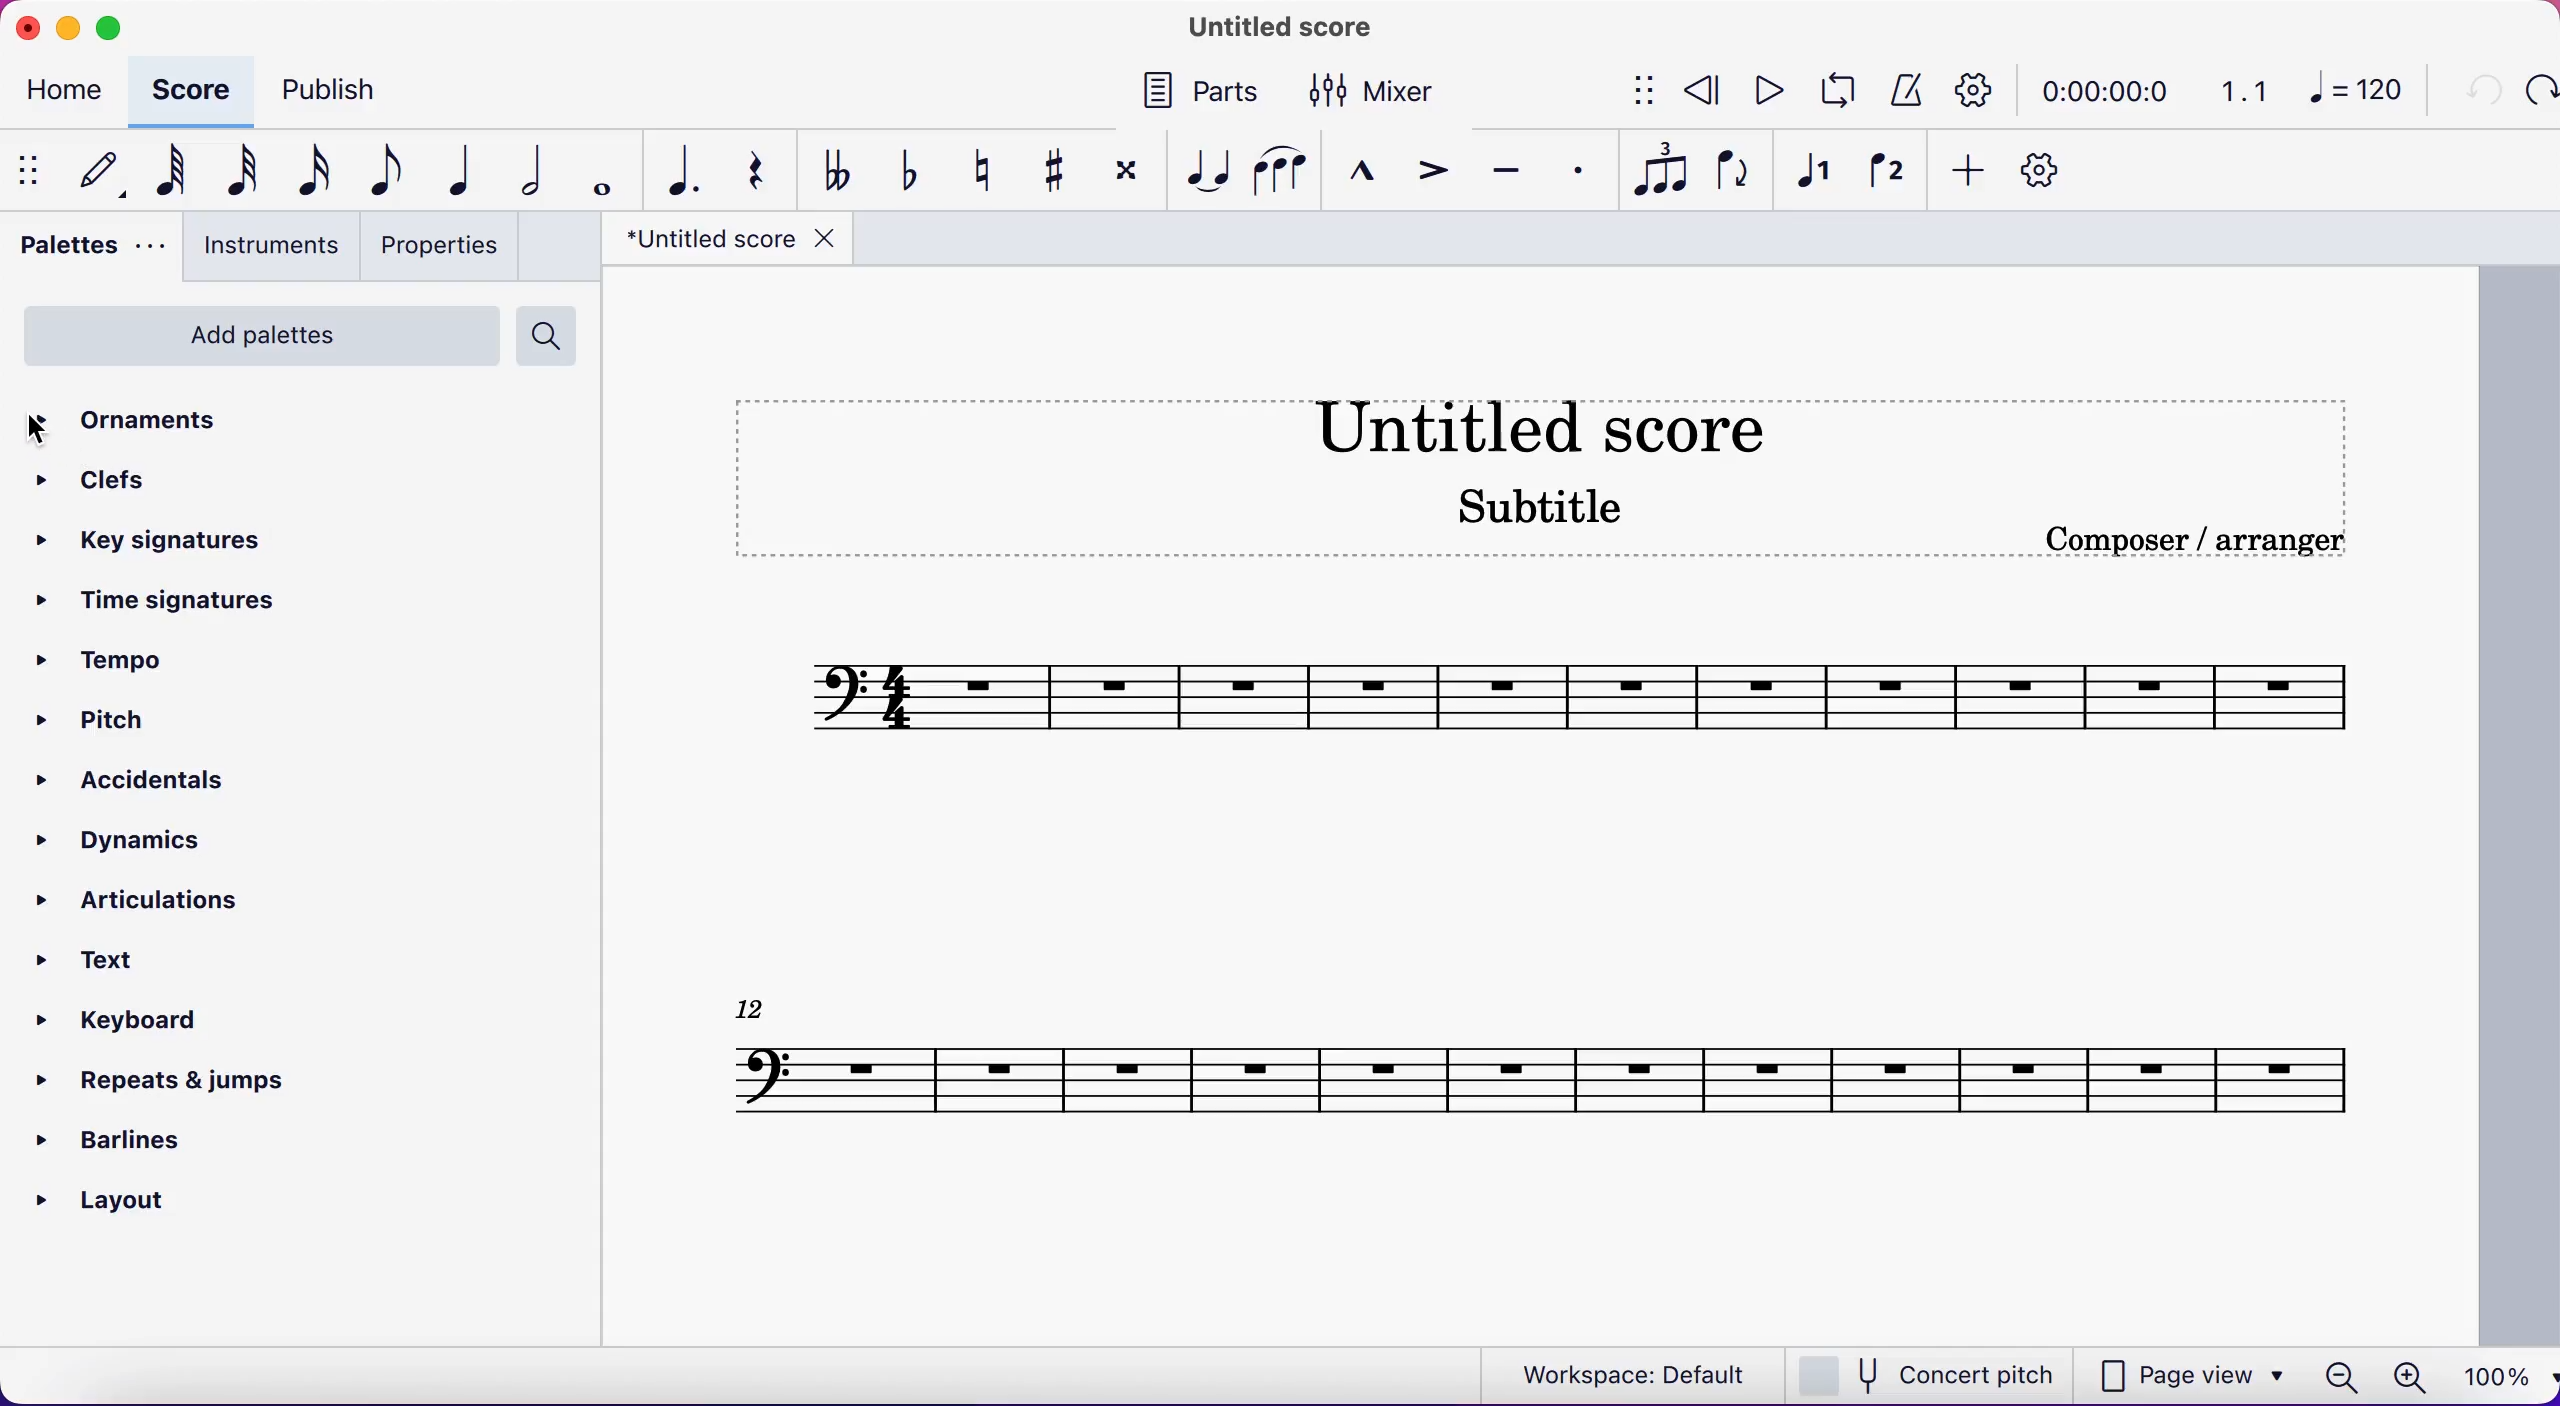  What do you see at coordinates (2246, 90) in the screenshot?
I see `1.1` at bounding box center [2246, 90].